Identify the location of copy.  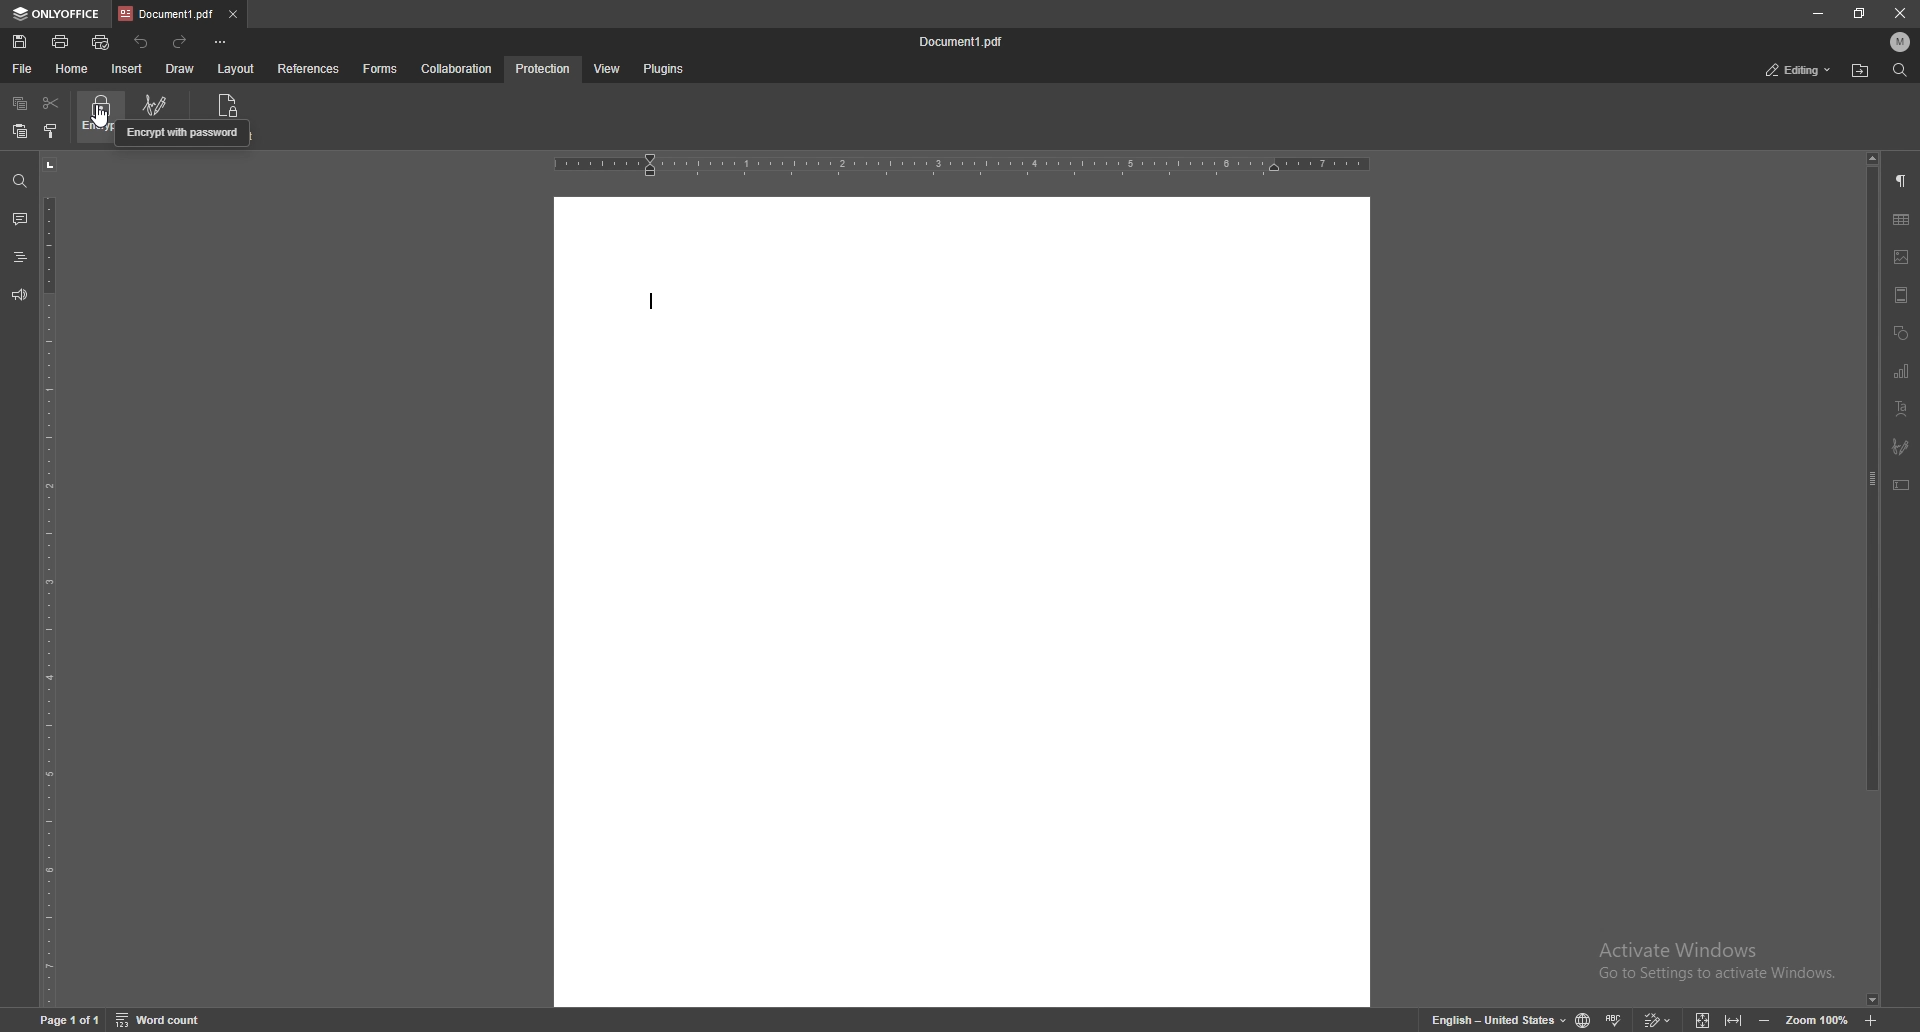
(19, 104).